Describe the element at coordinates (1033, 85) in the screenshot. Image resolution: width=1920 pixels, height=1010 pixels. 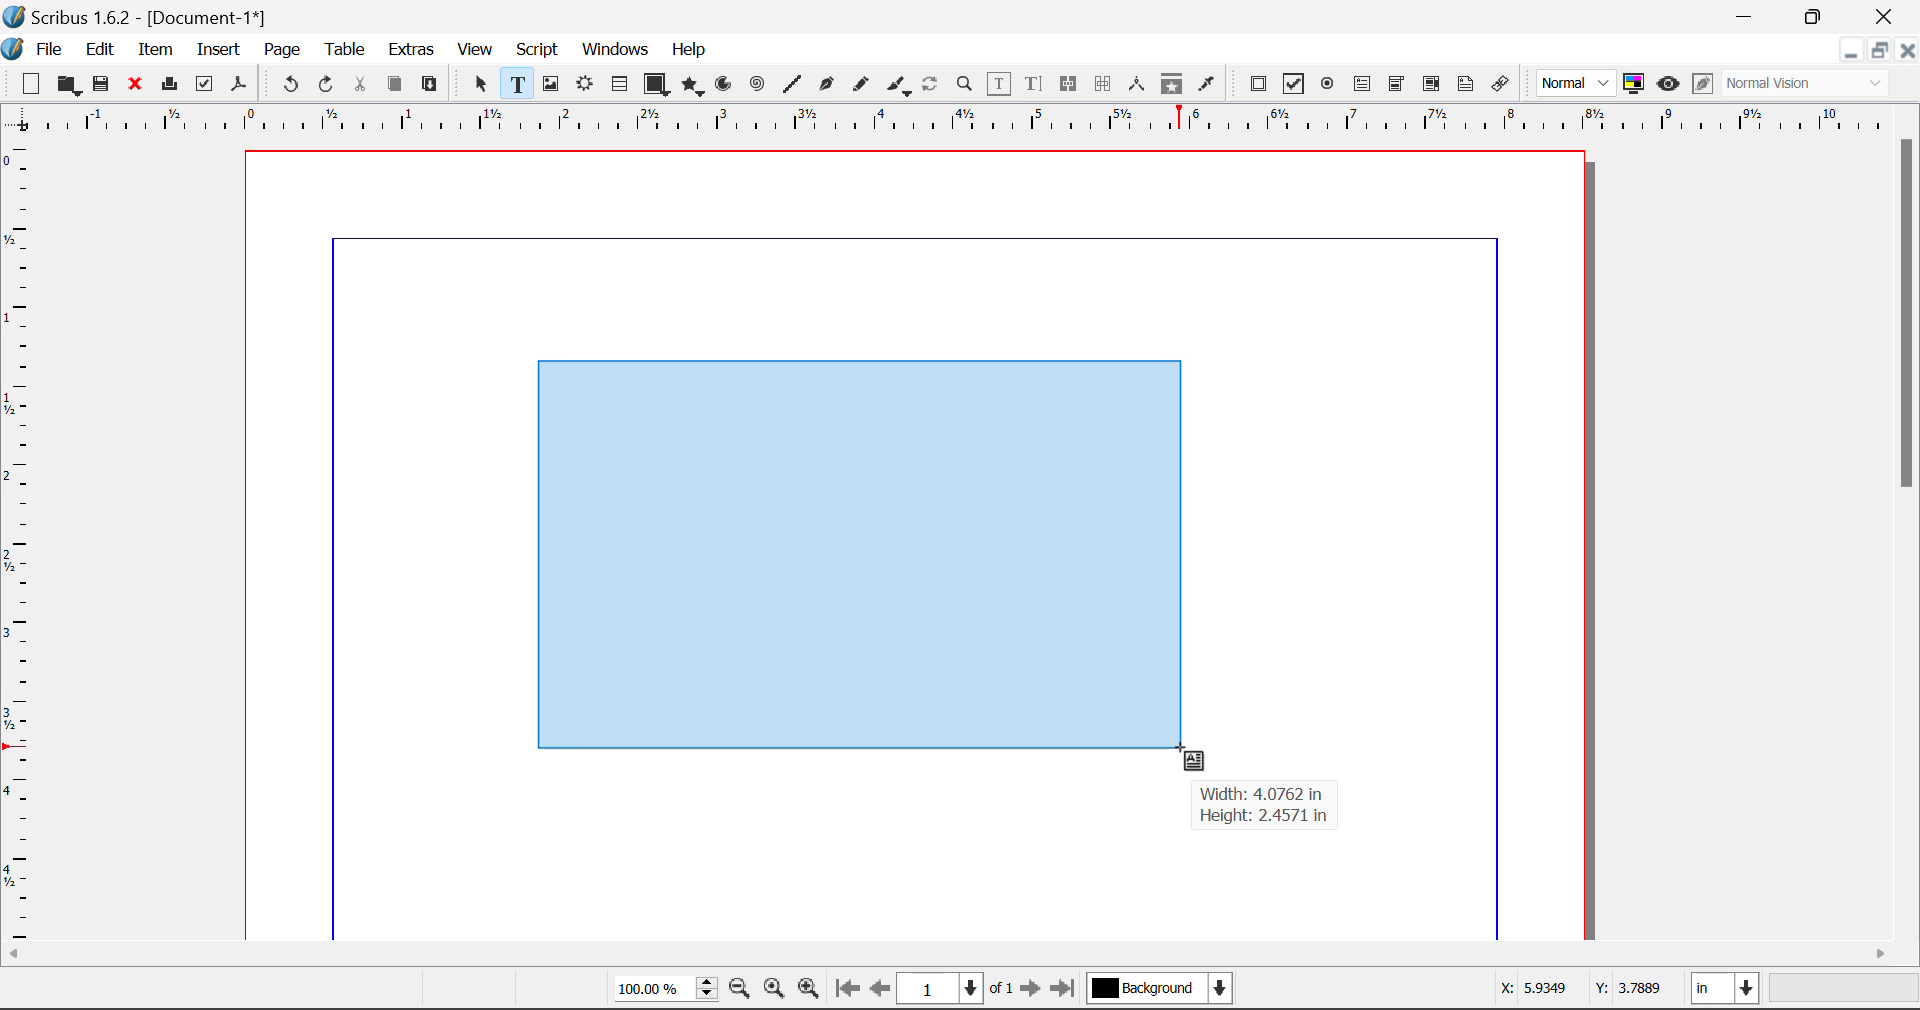
I see `Edit Text With Story Editor` at that location.